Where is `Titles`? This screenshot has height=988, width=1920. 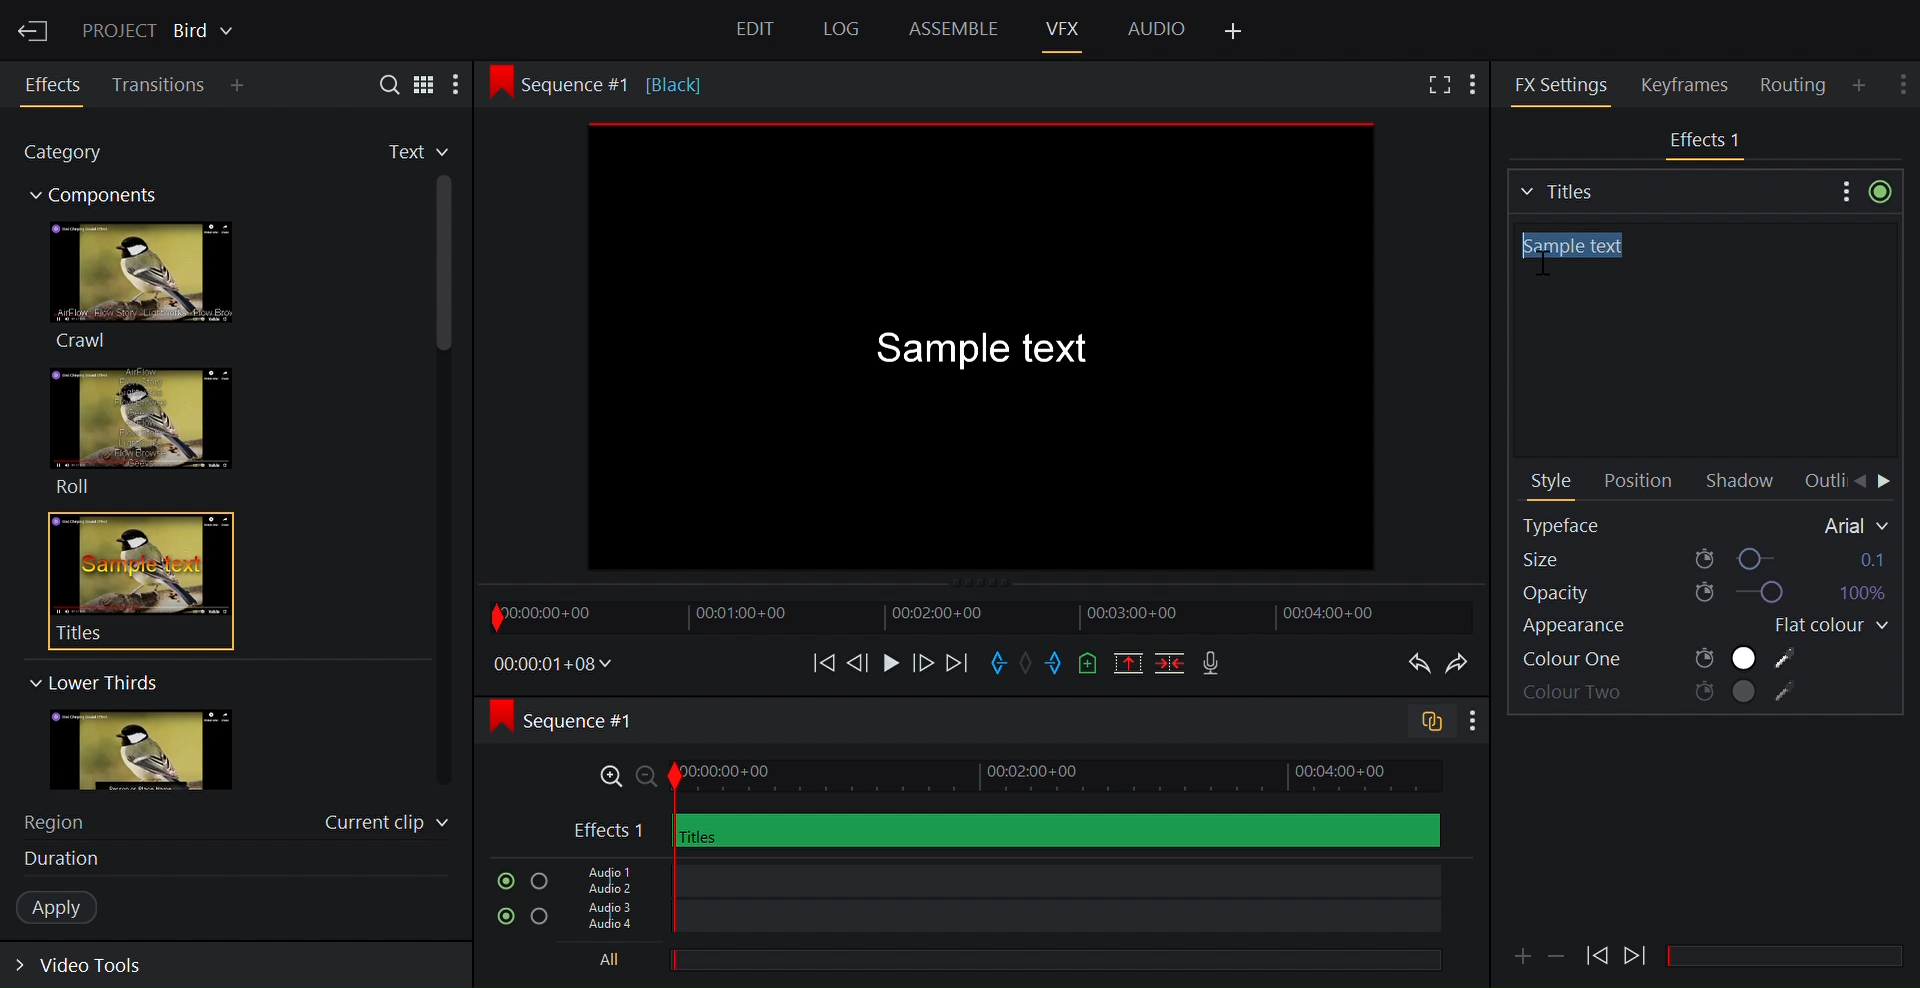 Titles is located at coordinates (128, 580).